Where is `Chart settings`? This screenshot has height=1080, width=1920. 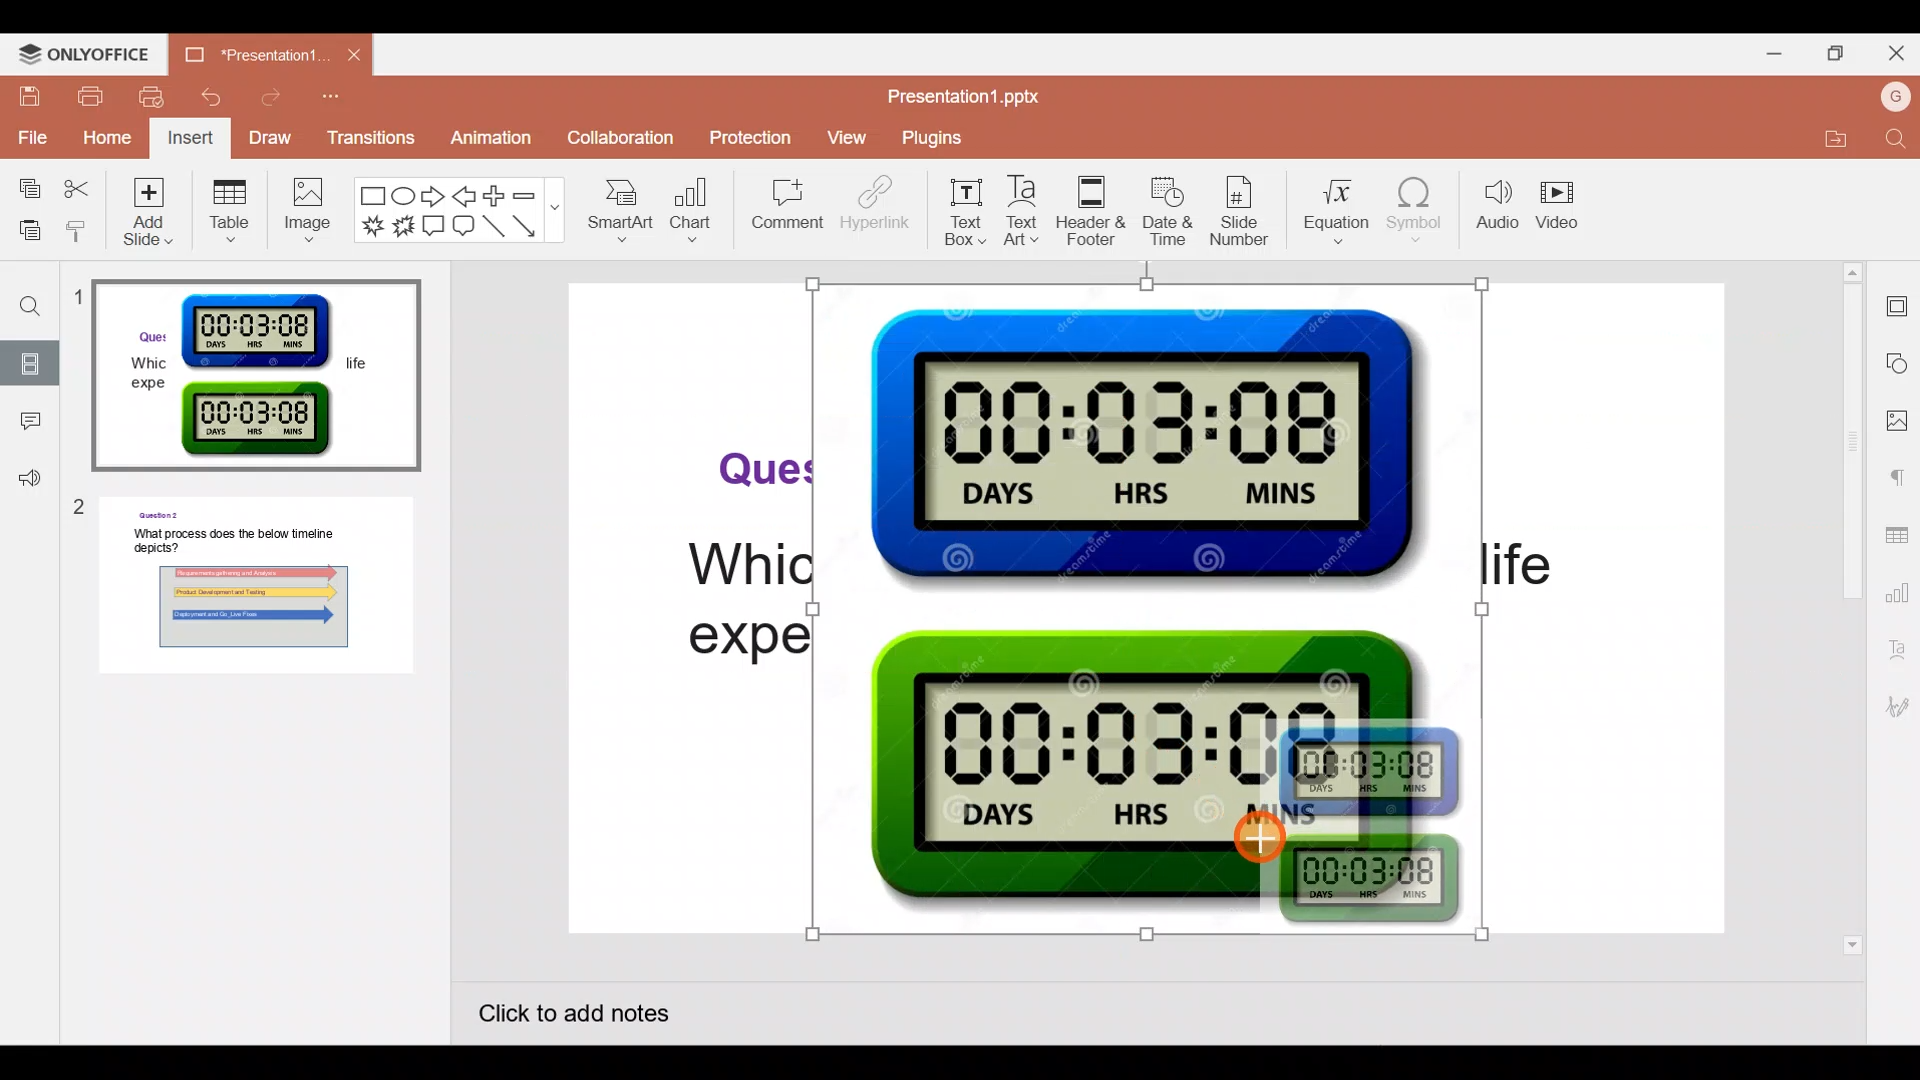
Chart settings is located at coordinates (1897, 593).